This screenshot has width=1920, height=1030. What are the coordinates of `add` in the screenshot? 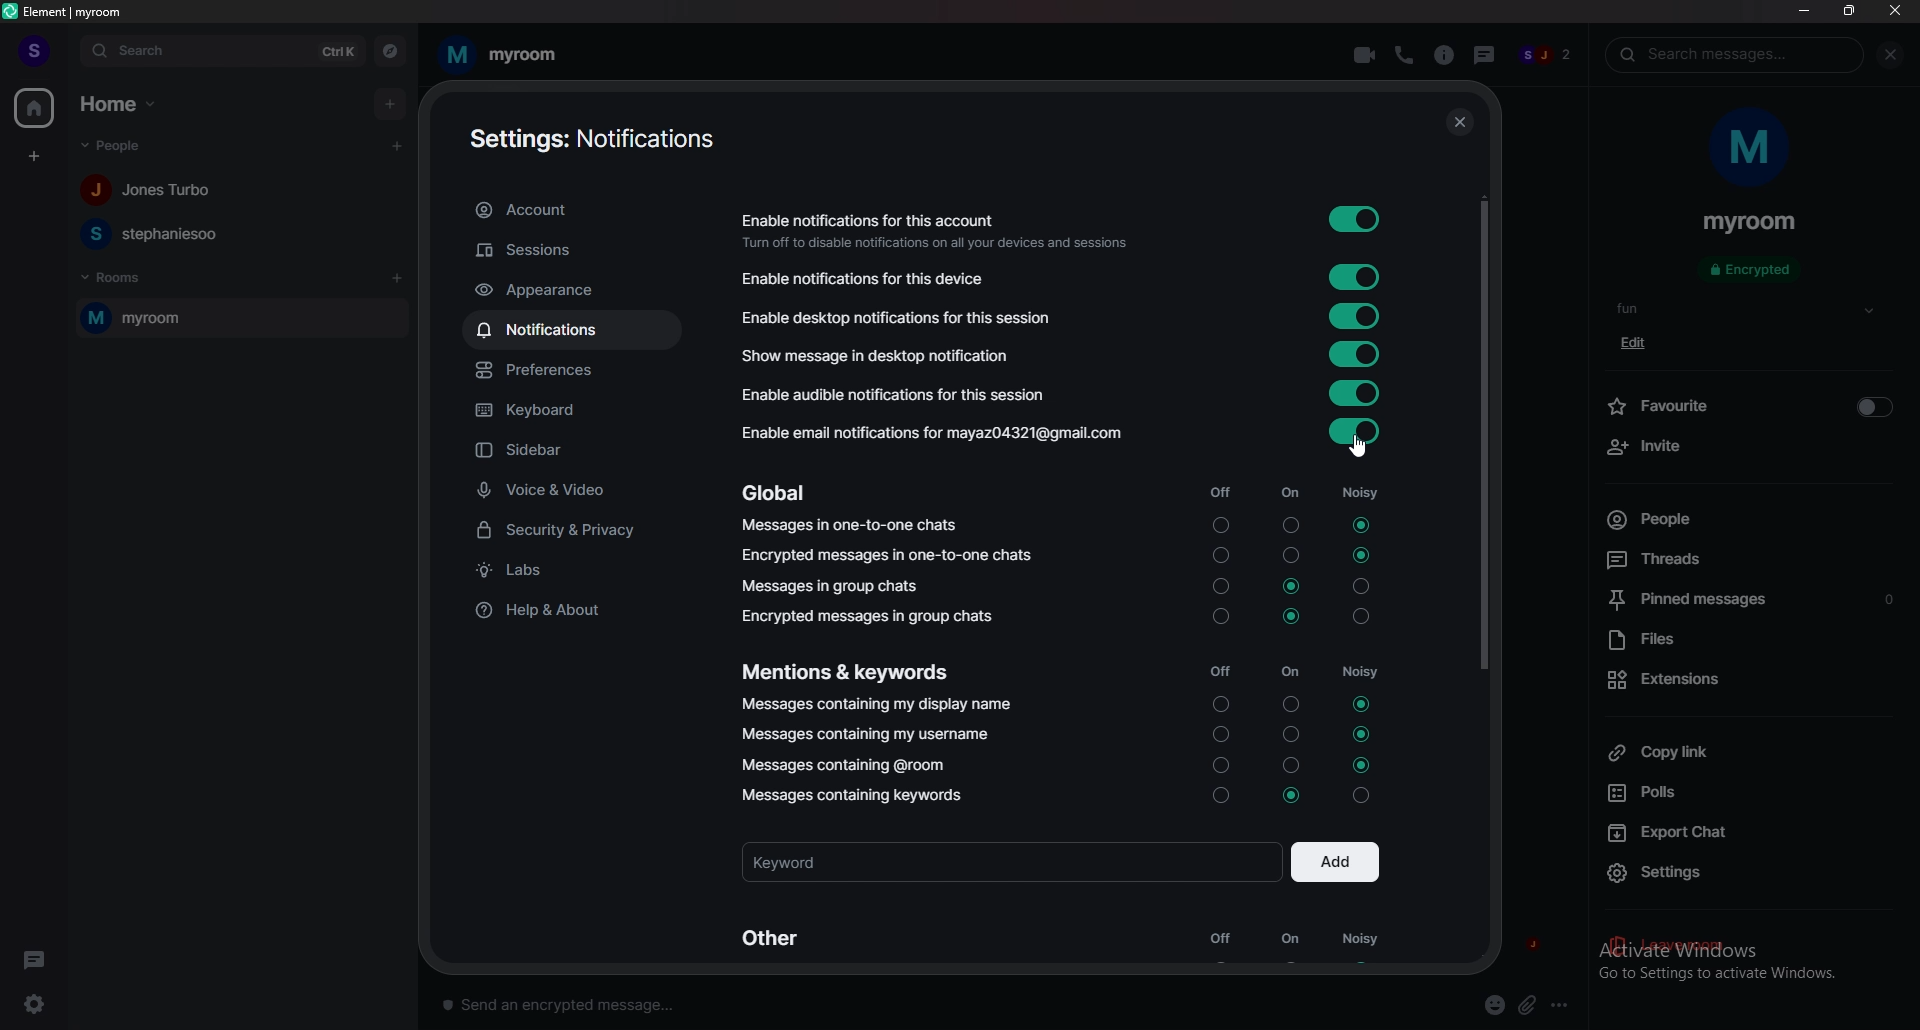 It's located at (1335, 860).